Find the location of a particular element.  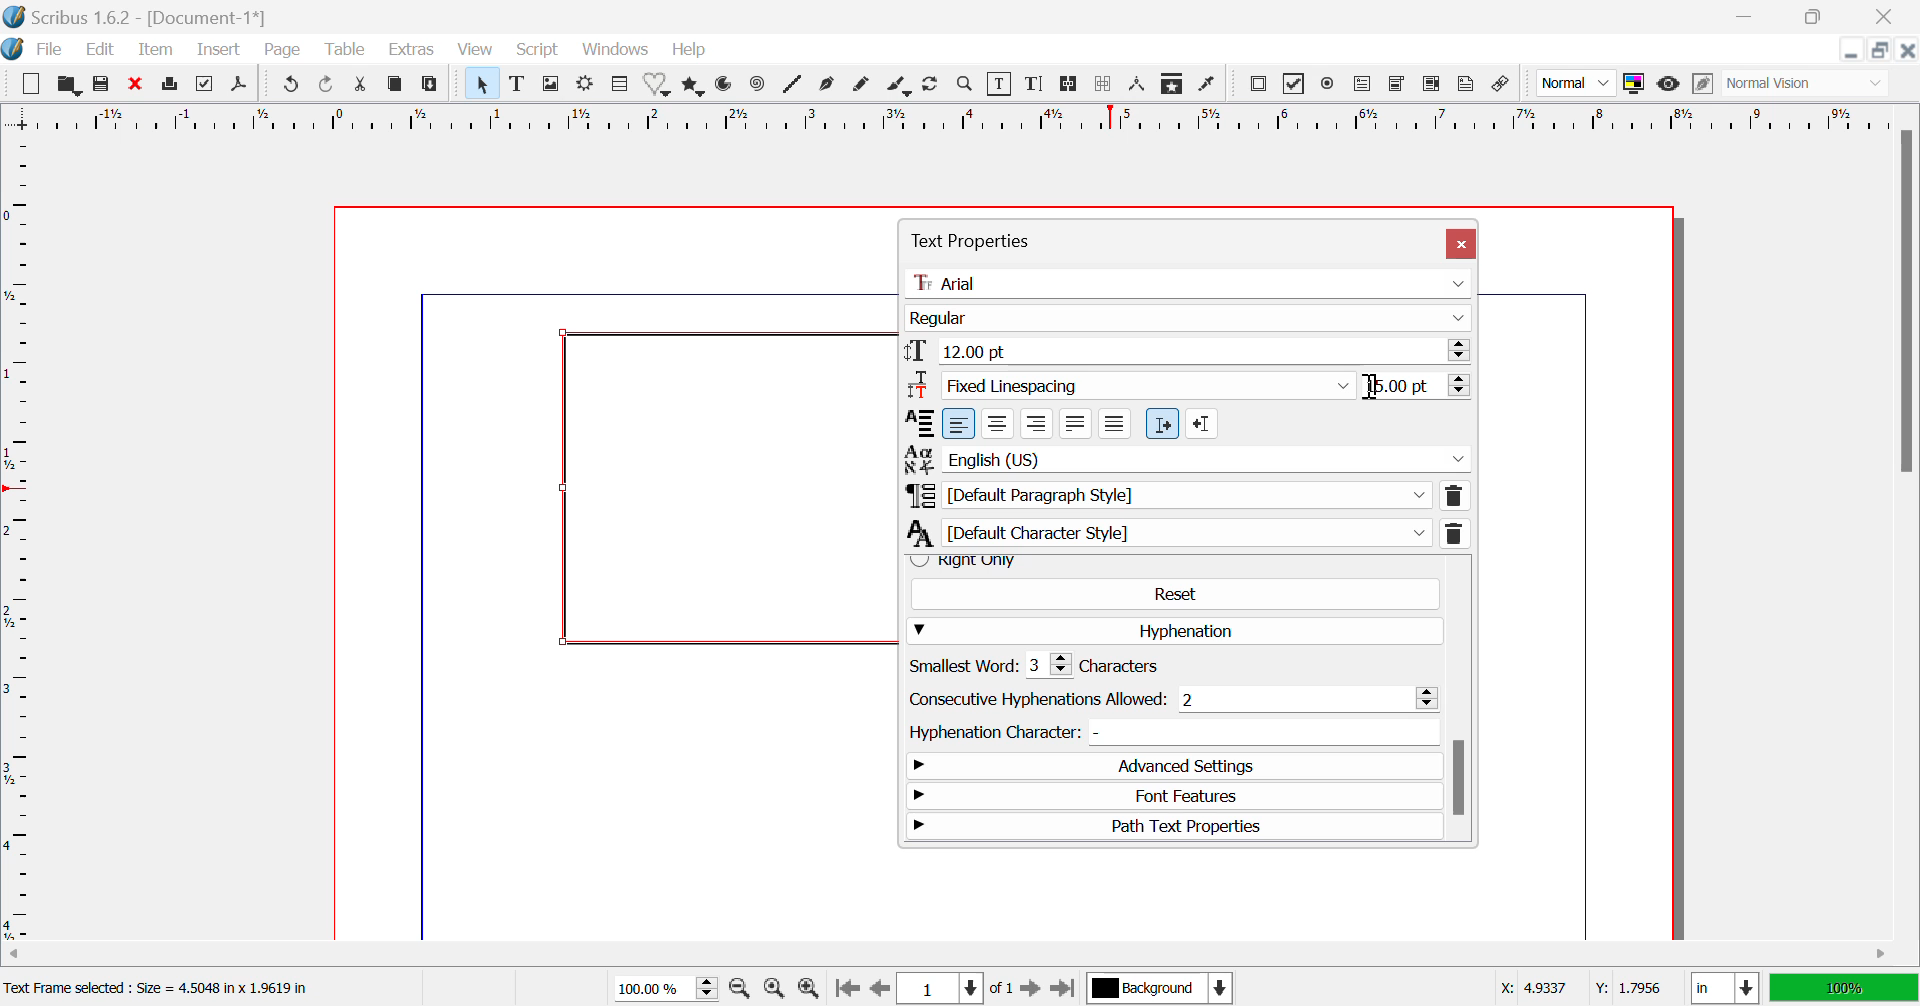

Consecutive hyphenations: 2 is located at coordinates (1172, 699).